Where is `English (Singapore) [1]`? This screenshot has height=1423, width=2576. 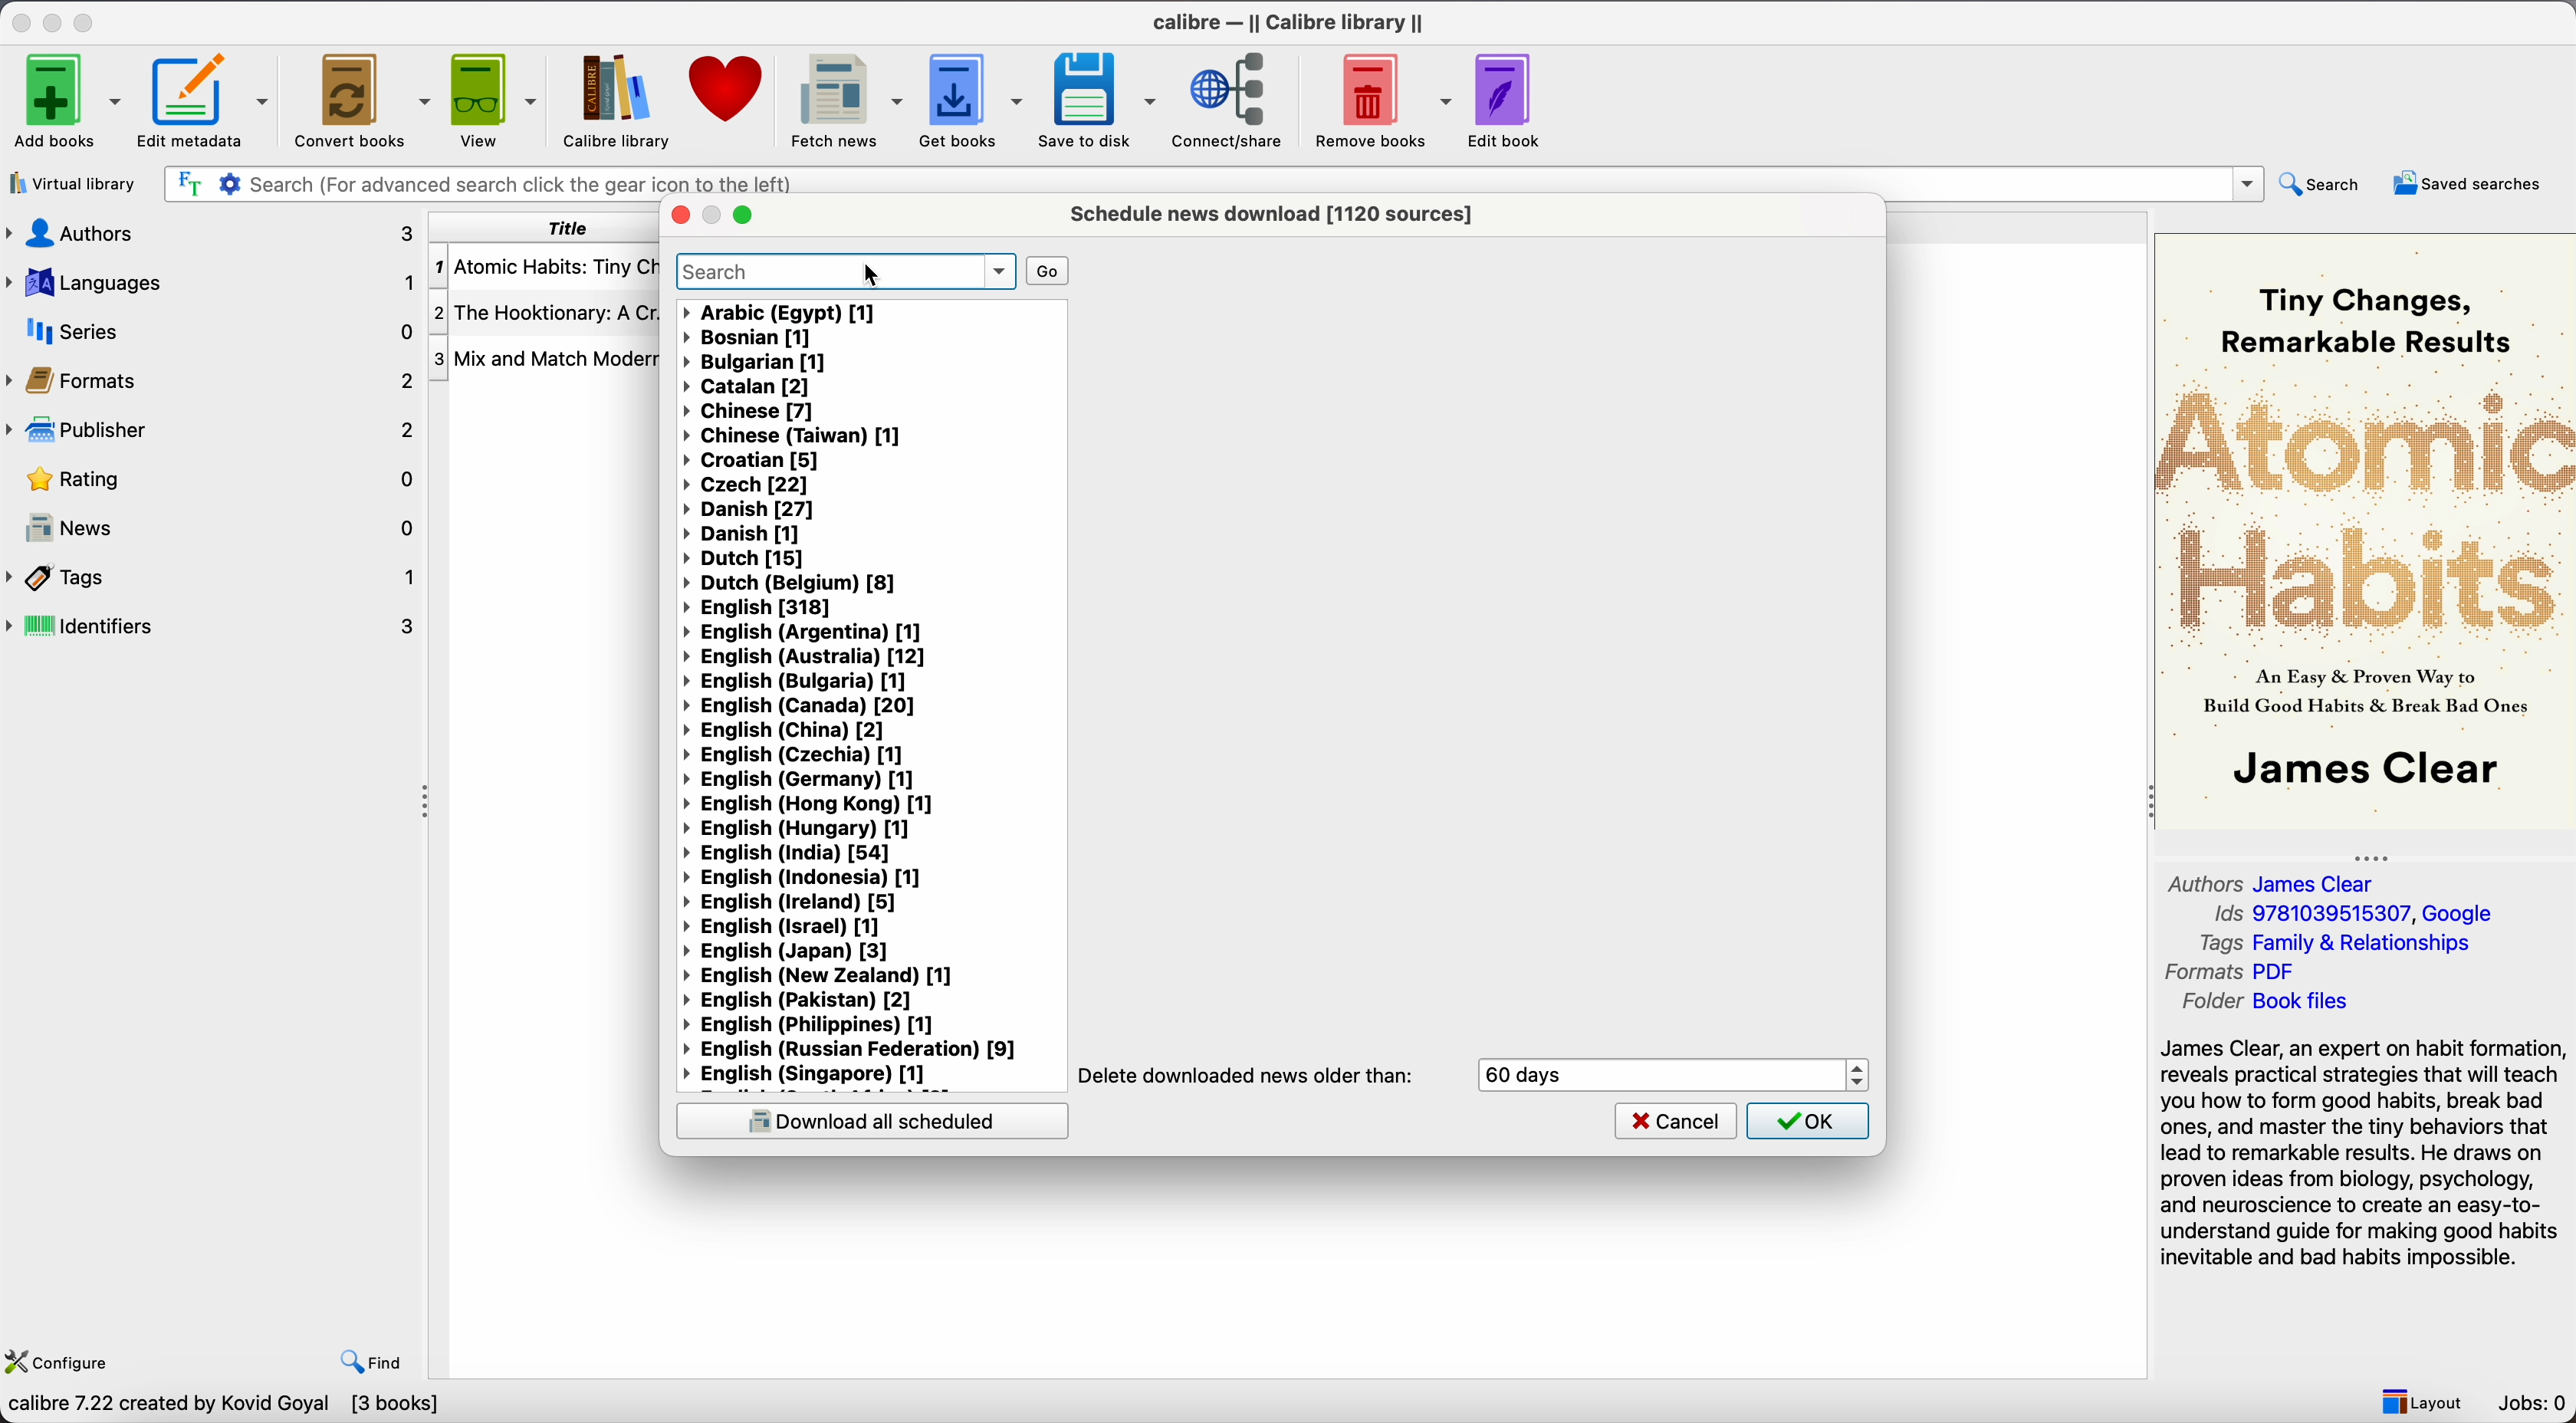 English (Singapore) [1] is located at coordinates (811, 1074).